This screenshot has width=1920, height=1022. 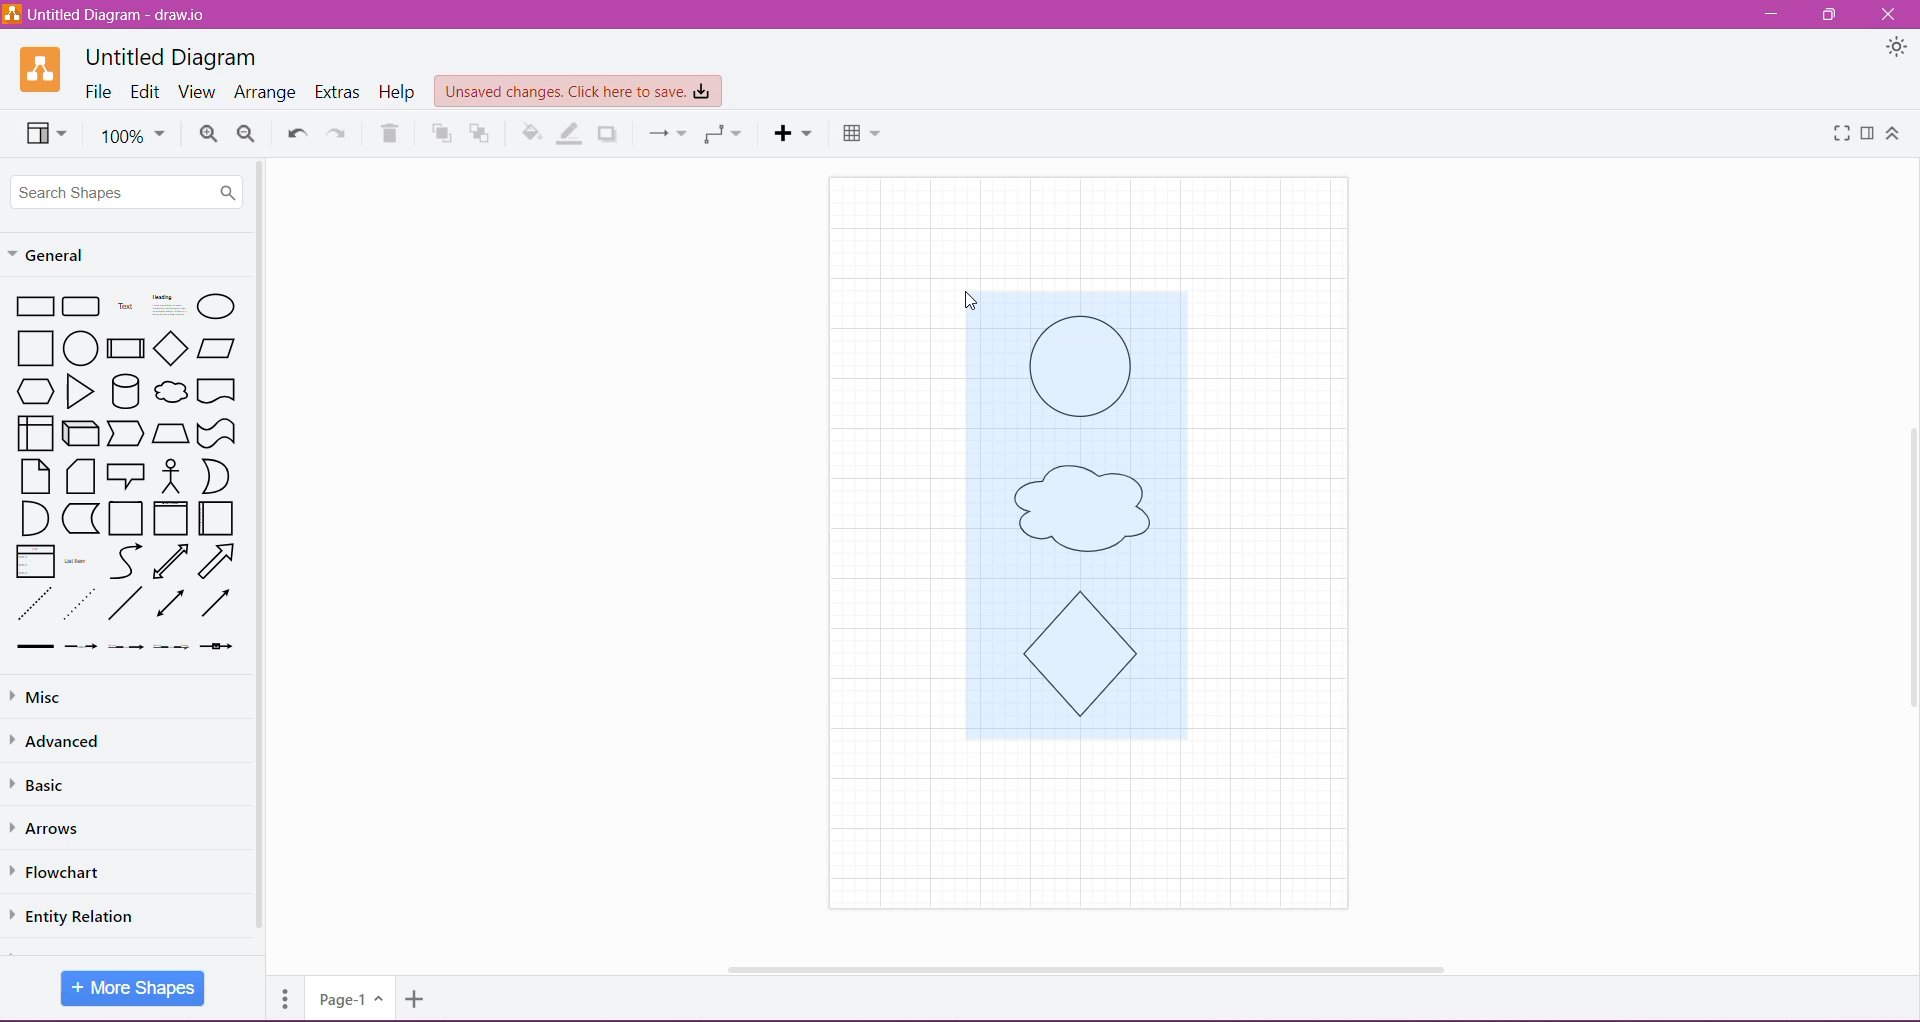 I want to click on More Shapes, so click(x=128, y=988).